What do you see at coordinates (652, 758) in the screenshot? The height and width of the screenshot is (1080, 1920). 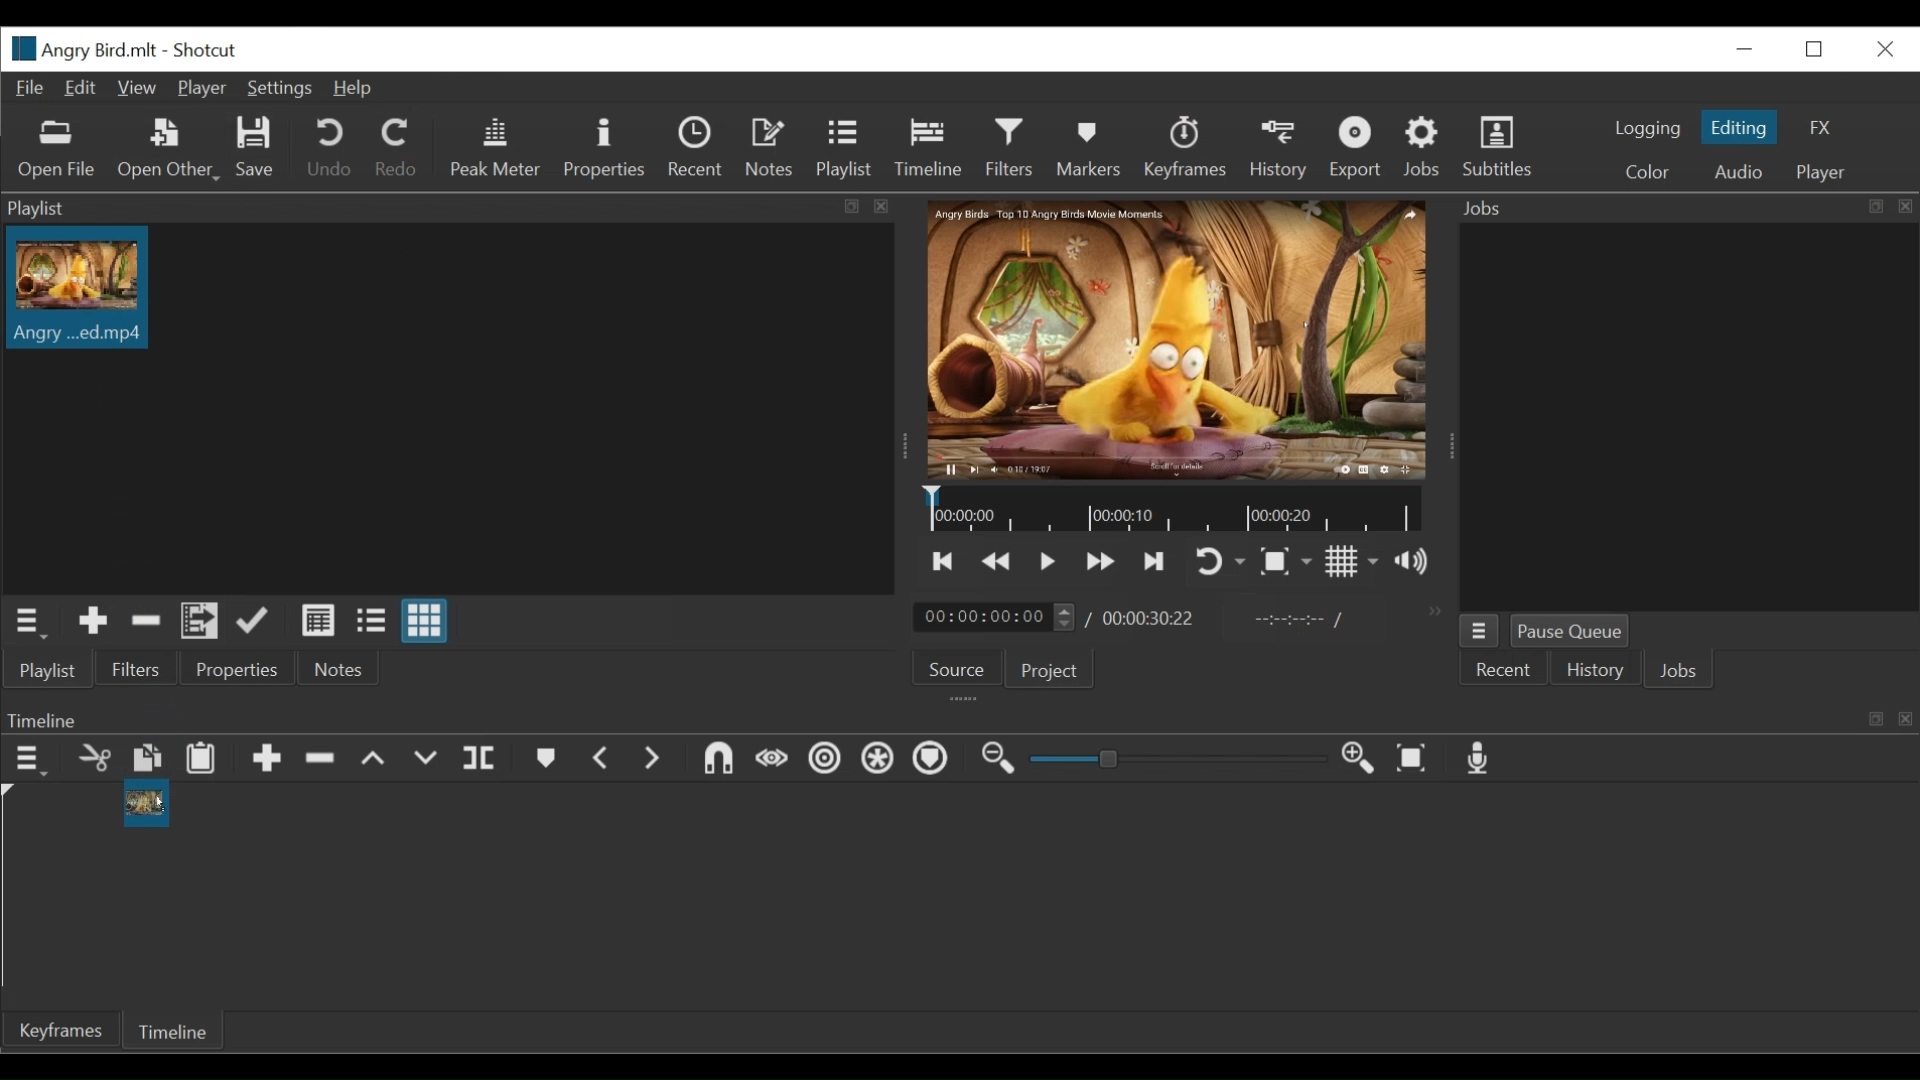 I see `next marker` at bounding box center [652, 758].